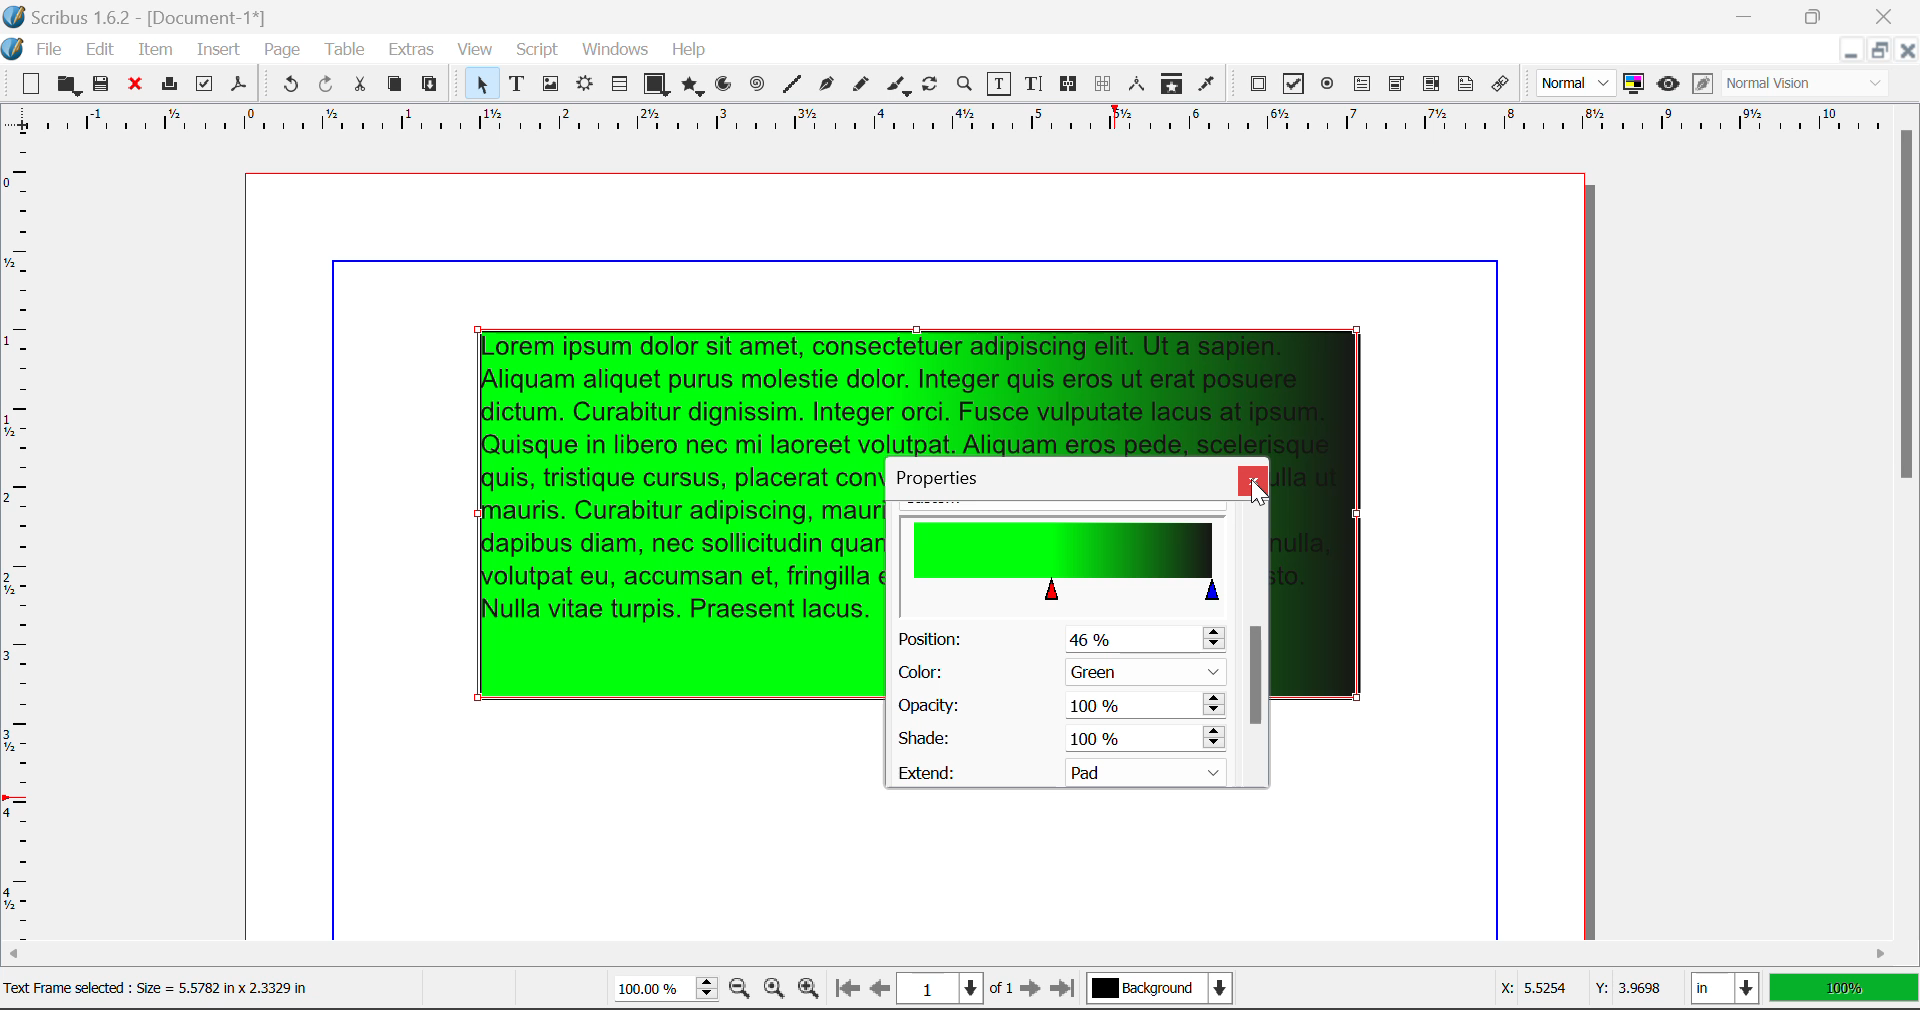 This screenshot has height=1010, width=1920. What do you see at coordinates (538, 50) in the screenshot?
I see `Script` at bounding box center [538, 50].